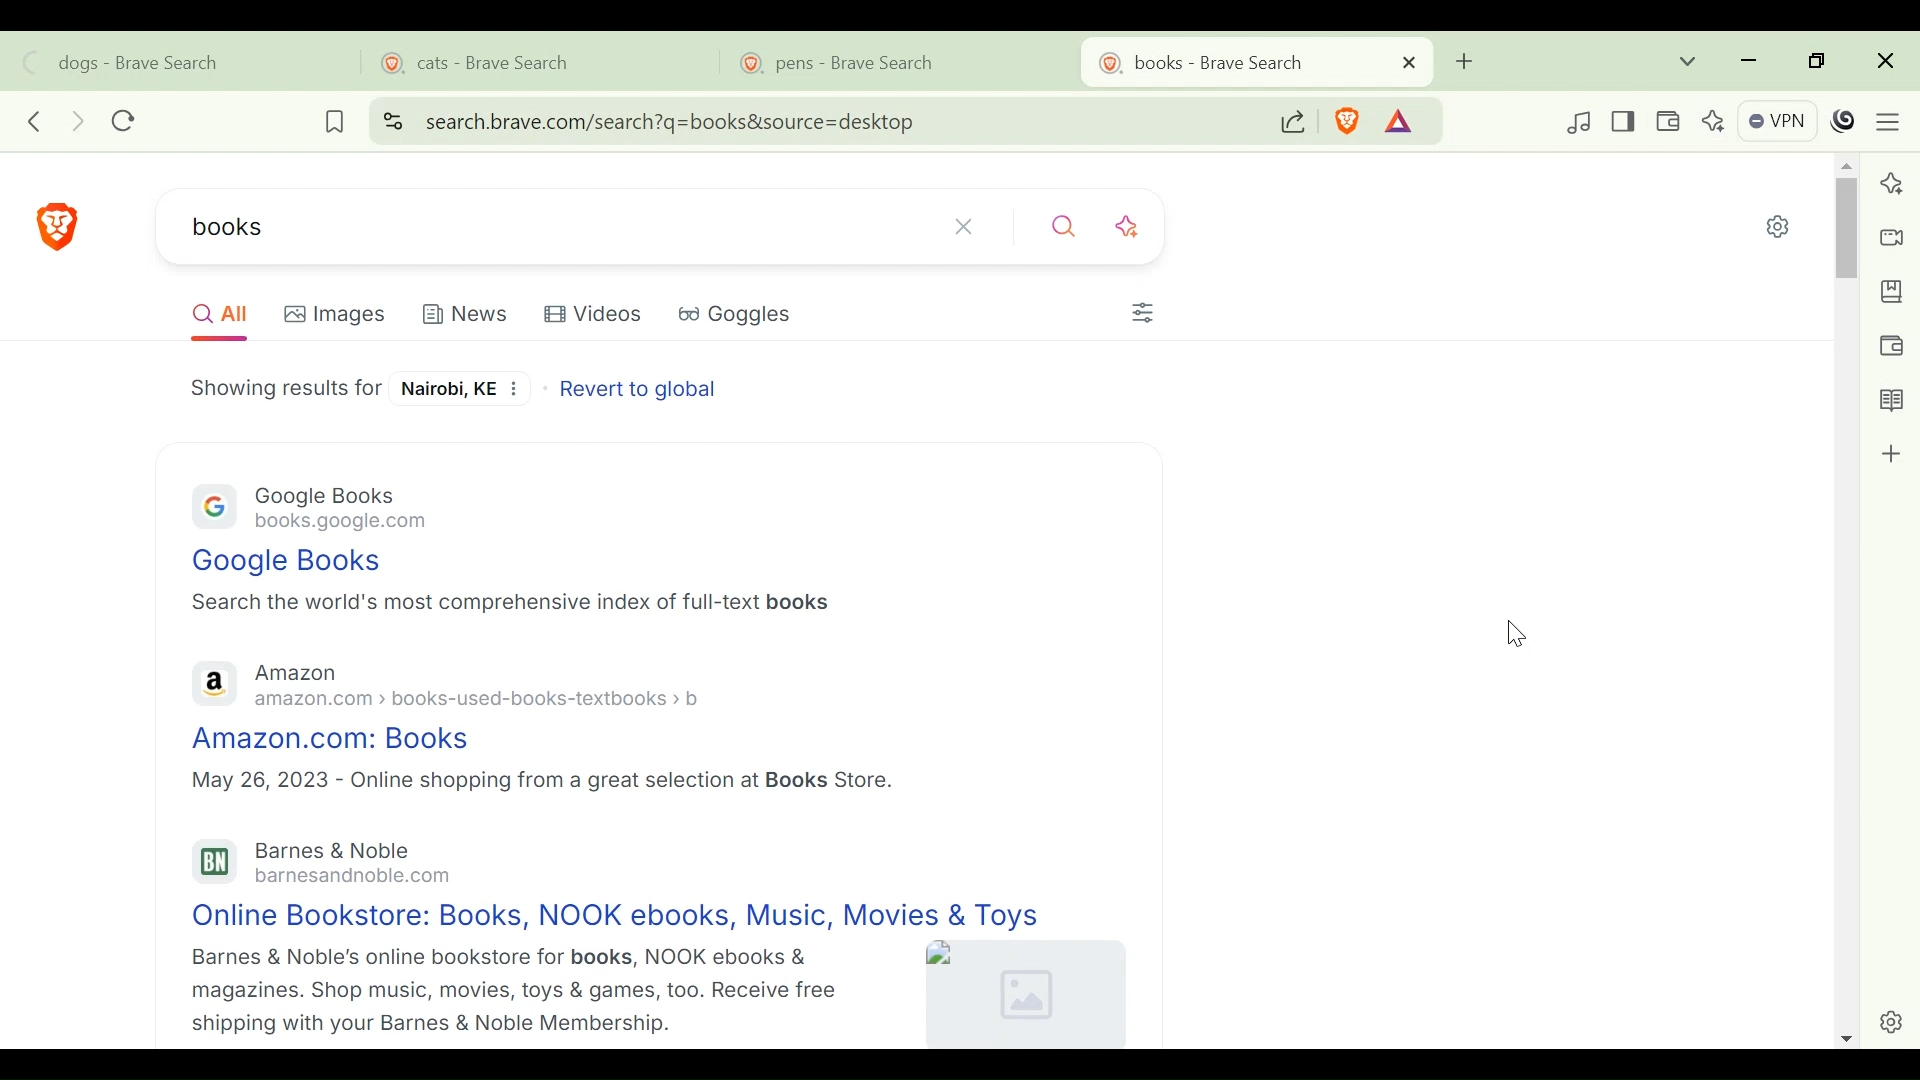  Describe the element at coordinates (461, 313) in the screenshot. I see `News` at that location.